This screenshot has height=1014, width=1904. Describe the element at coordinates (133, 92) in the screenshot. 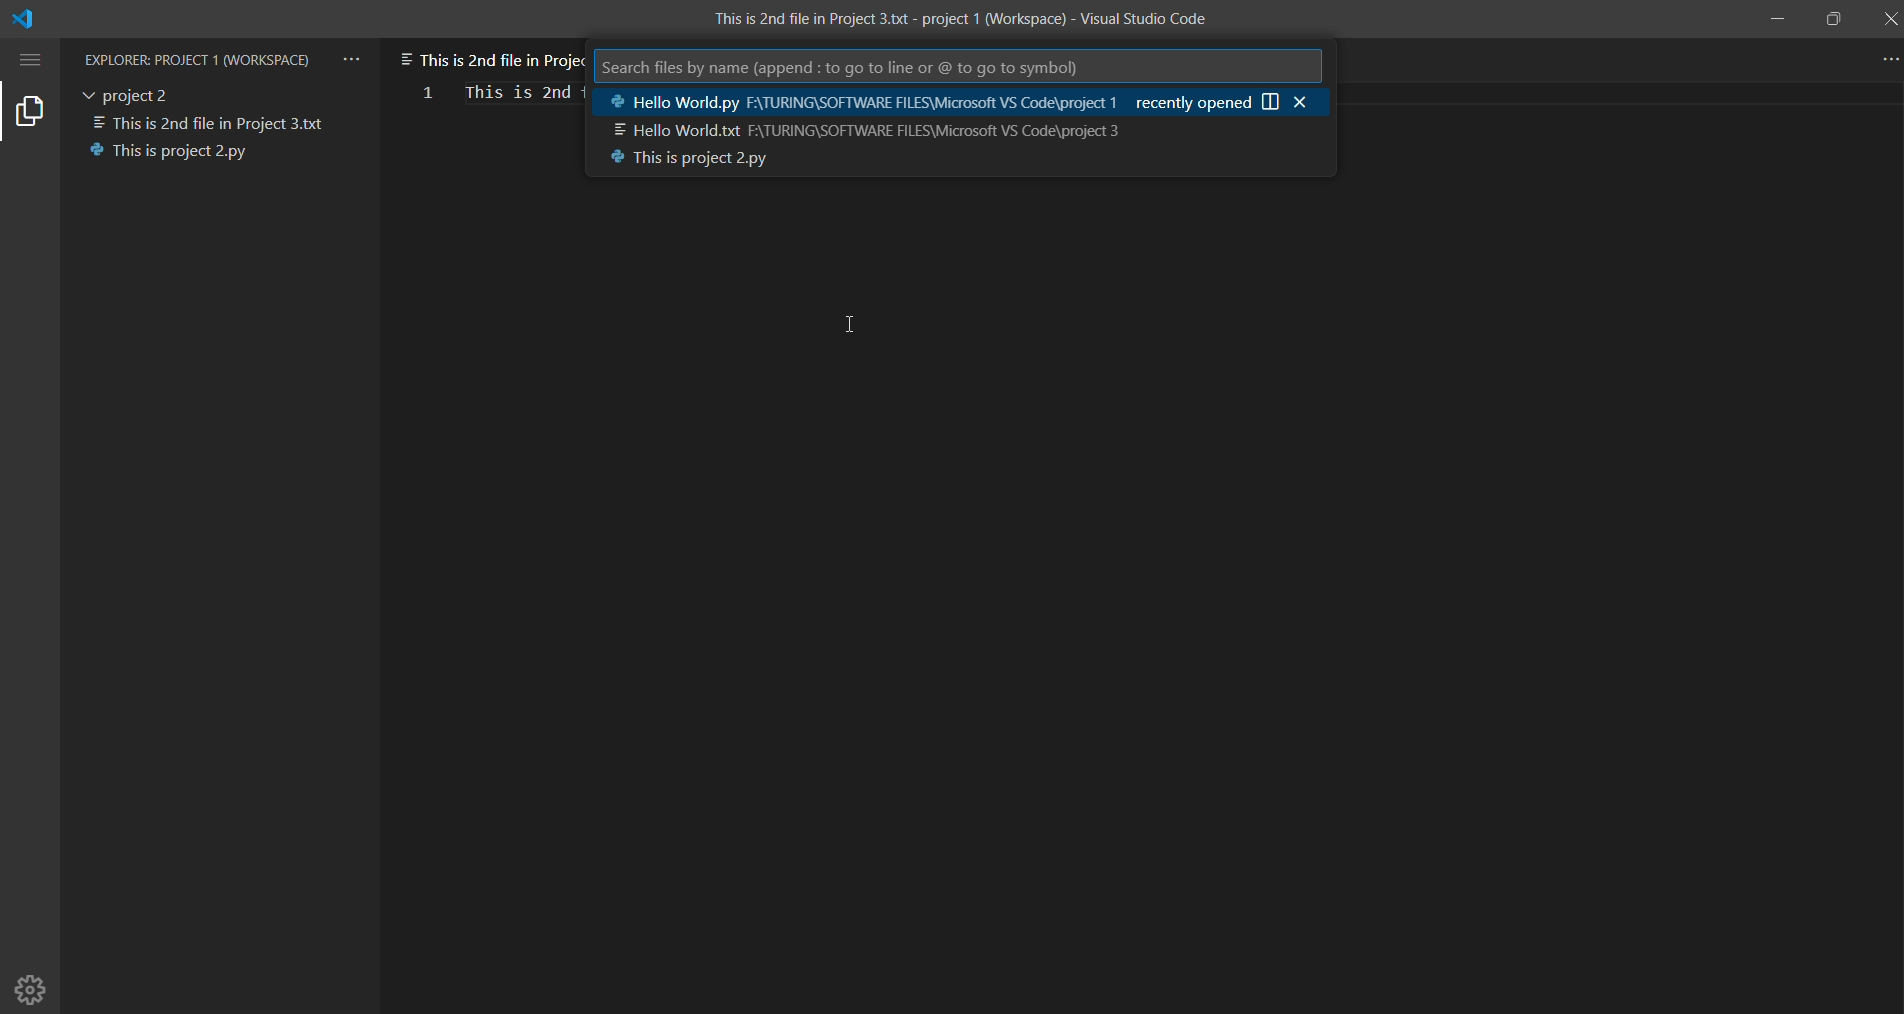

I see `project 2` at that location.